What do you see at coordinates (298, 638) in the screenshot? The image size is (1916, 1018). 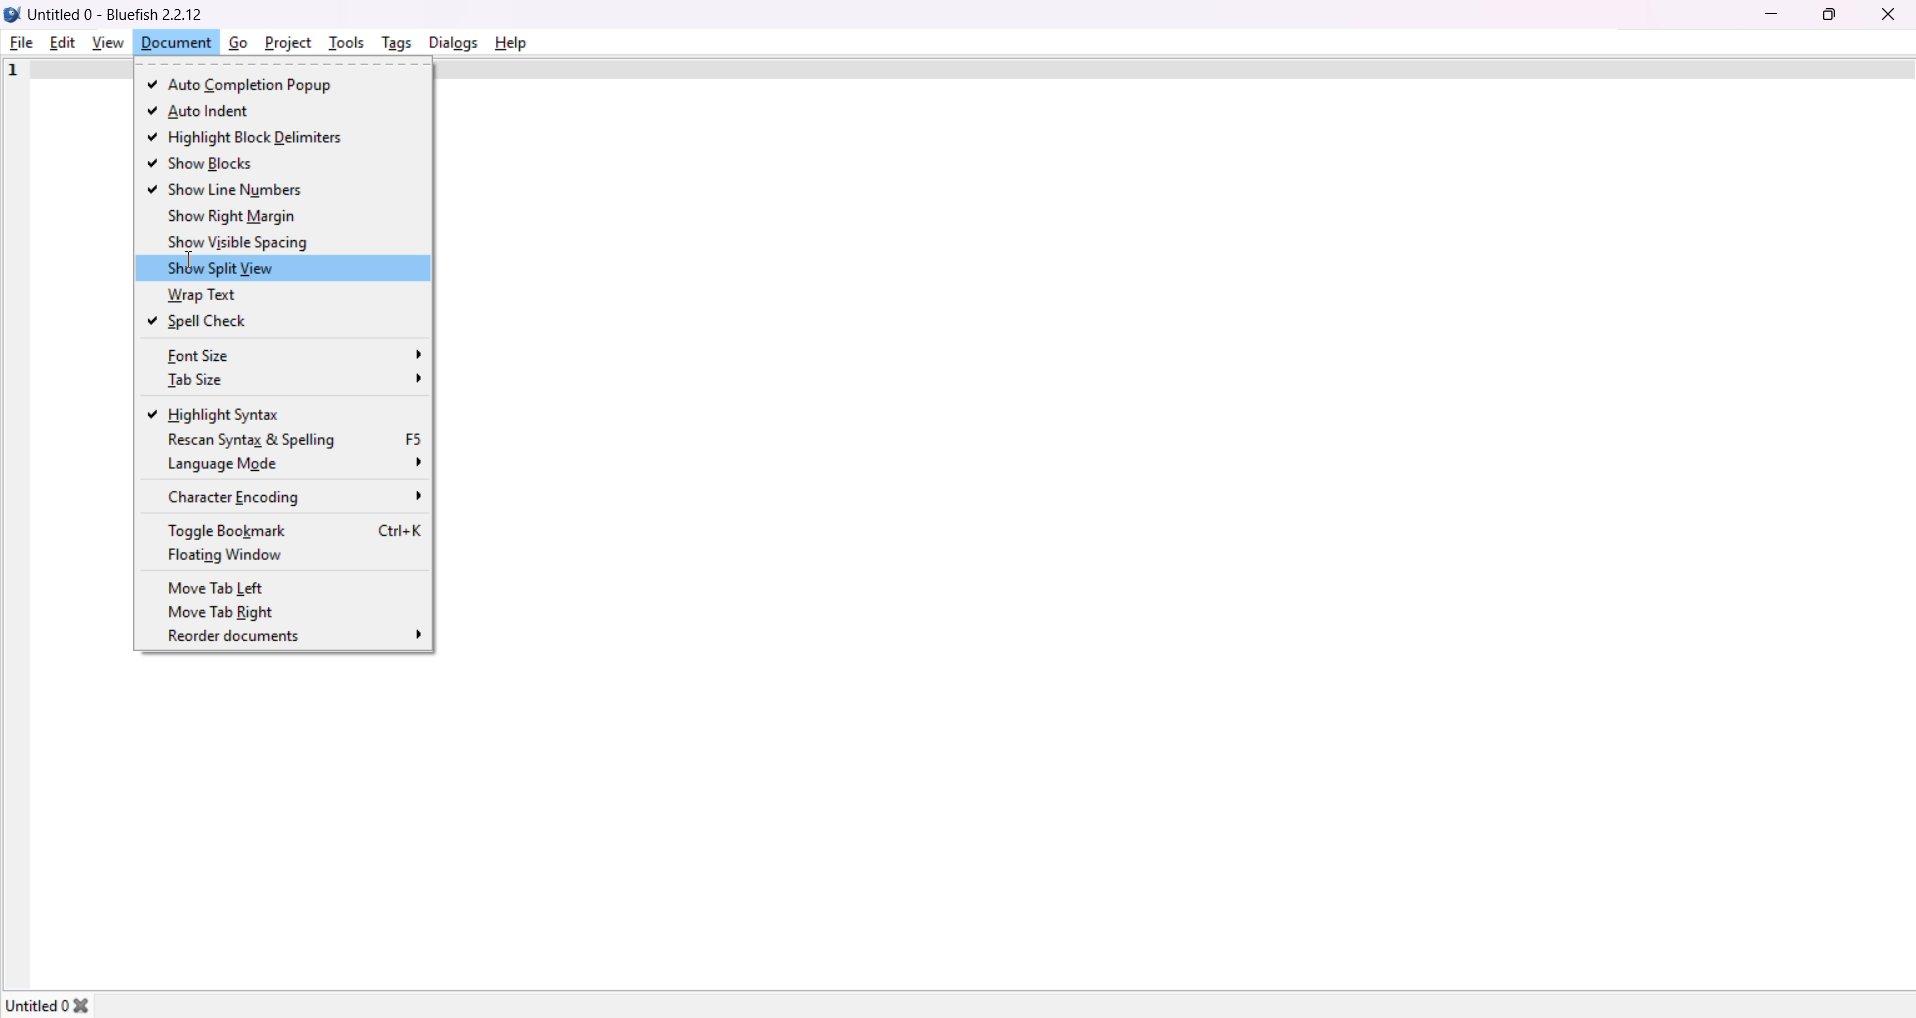 I see `reorder documents` at bounding box center [298, 638].